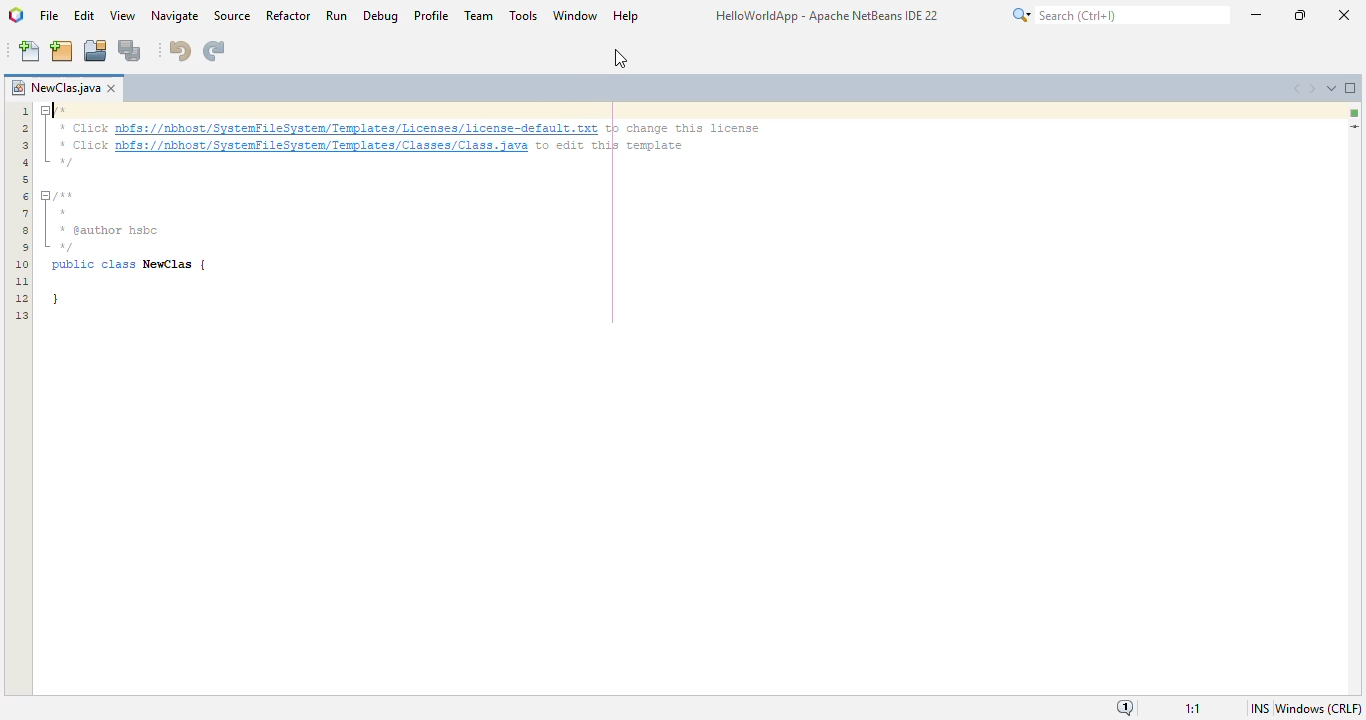  Describe the element at coordinates (1124, 708) in the screenshot. I see `notifications` at that location.